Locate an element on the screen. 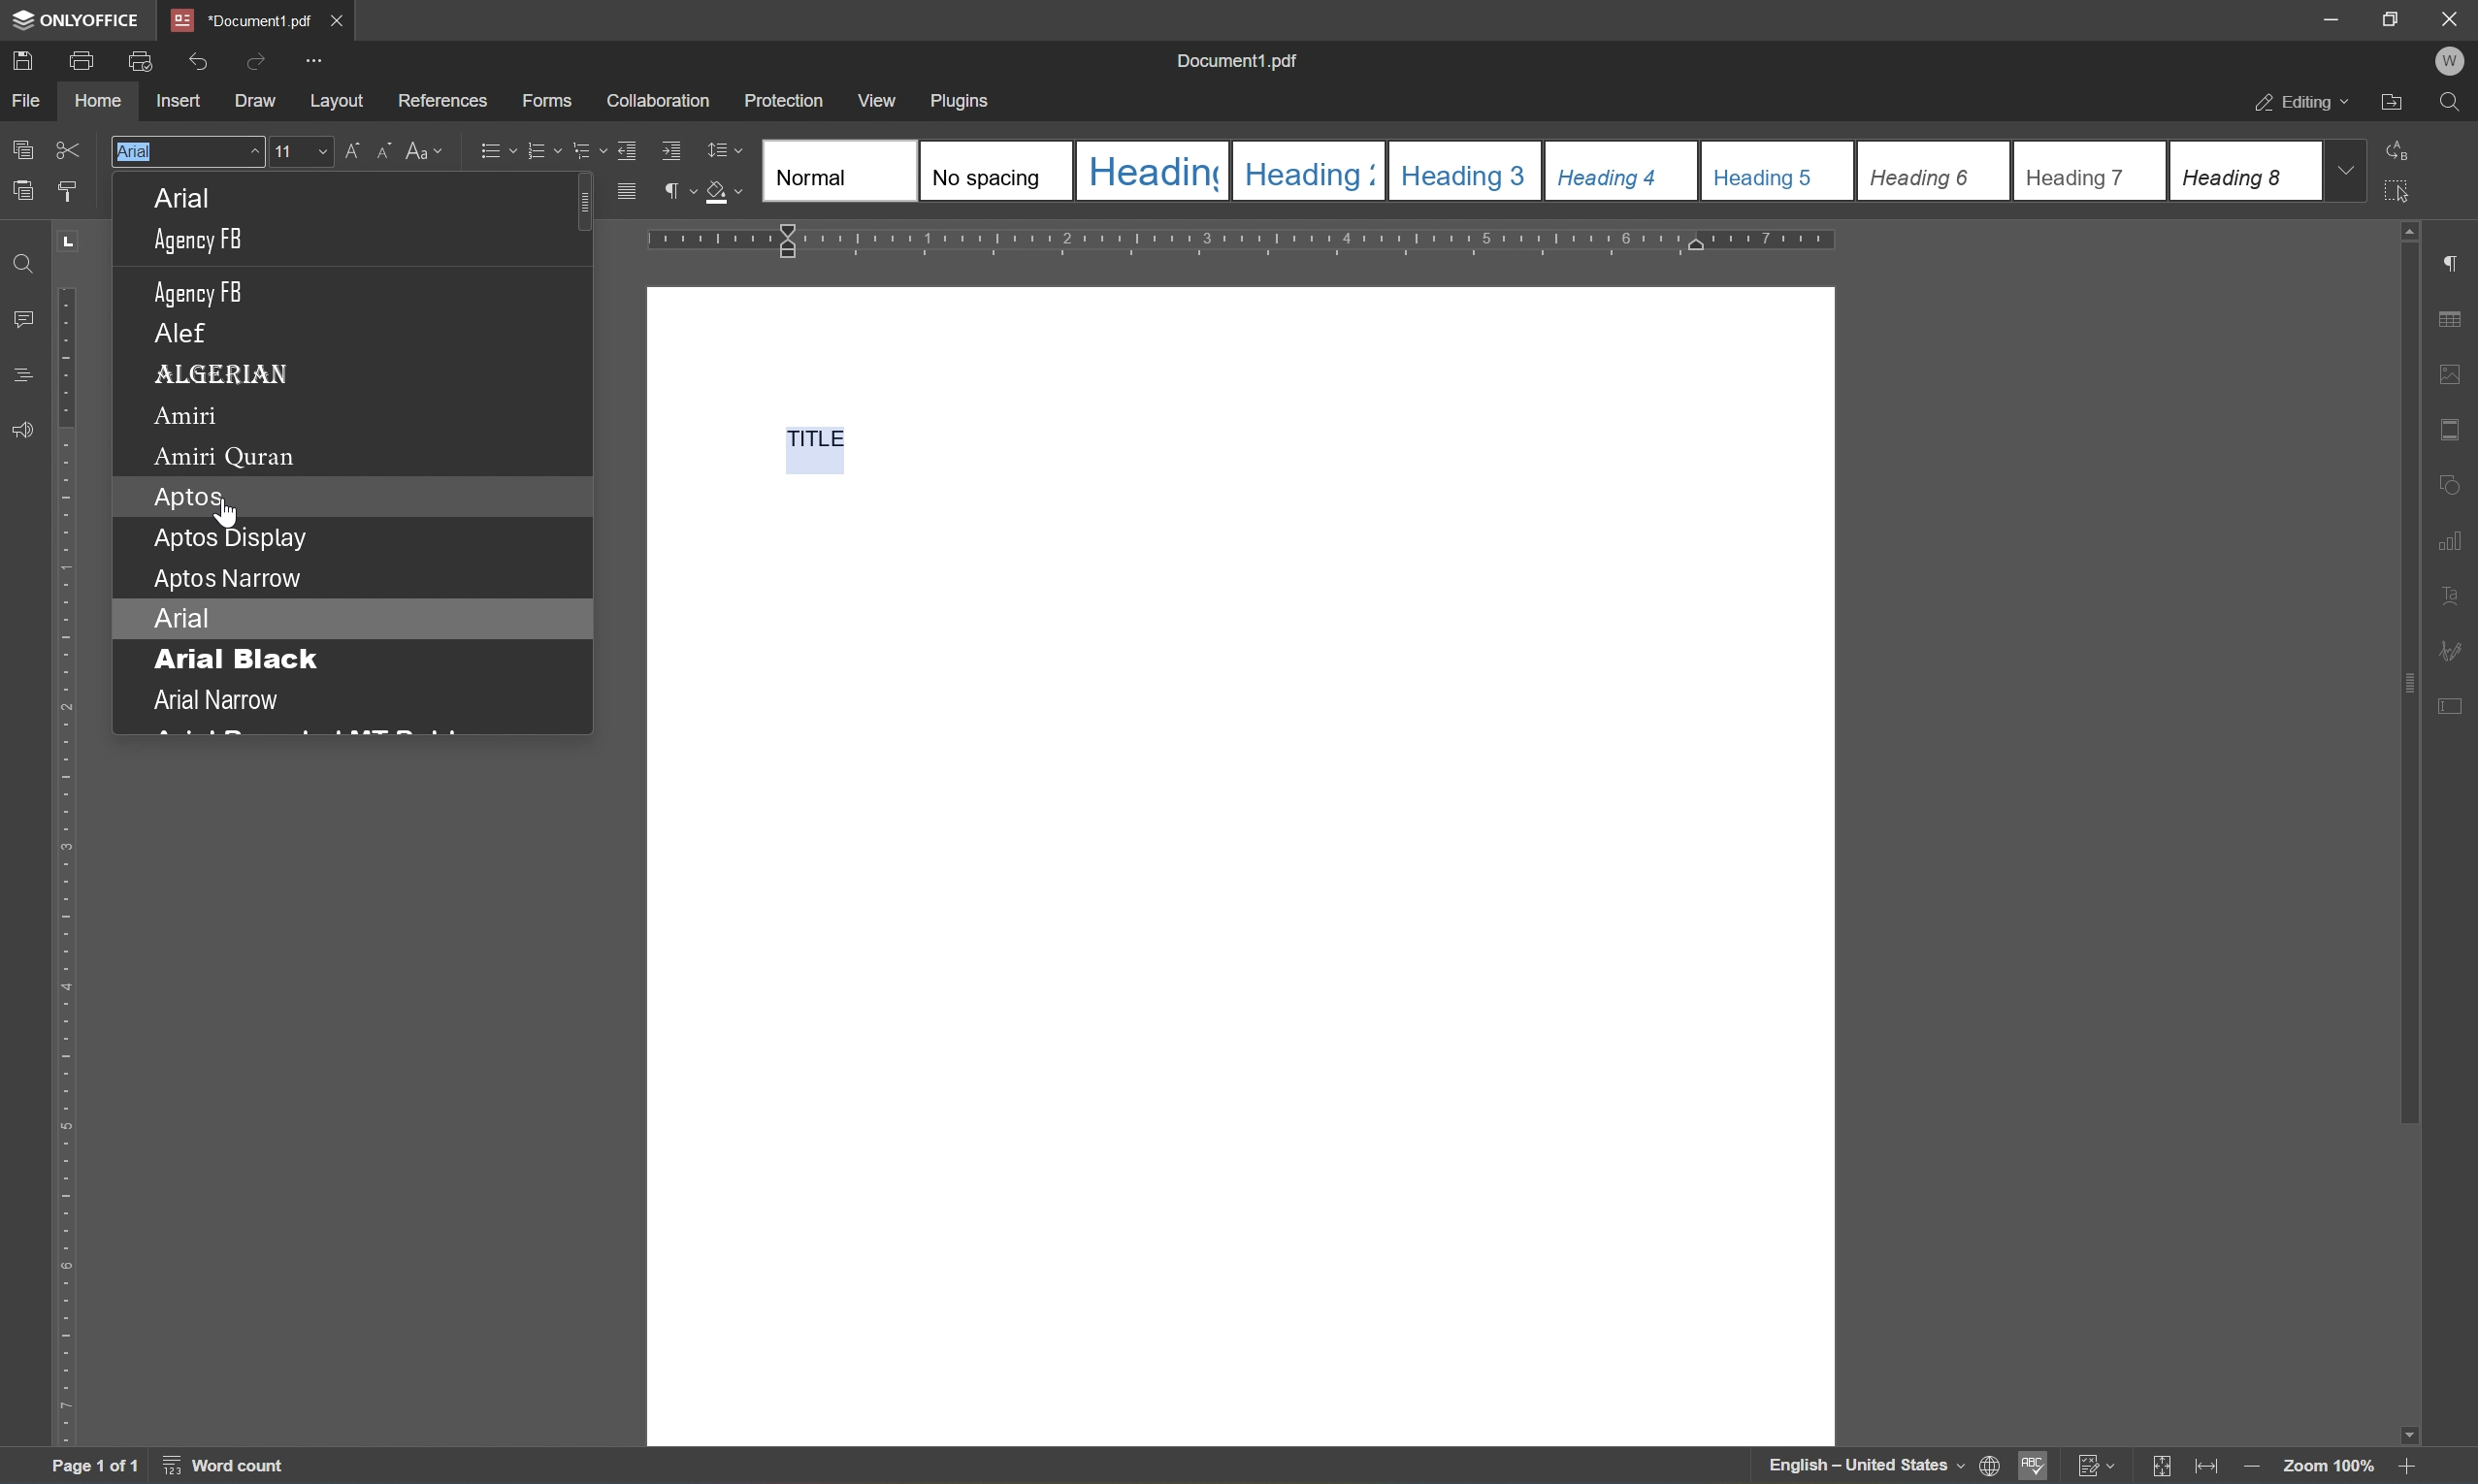 The height and width of the screenshot is (1484, 2478). fit to width is located at coordinates (2210, 1466).